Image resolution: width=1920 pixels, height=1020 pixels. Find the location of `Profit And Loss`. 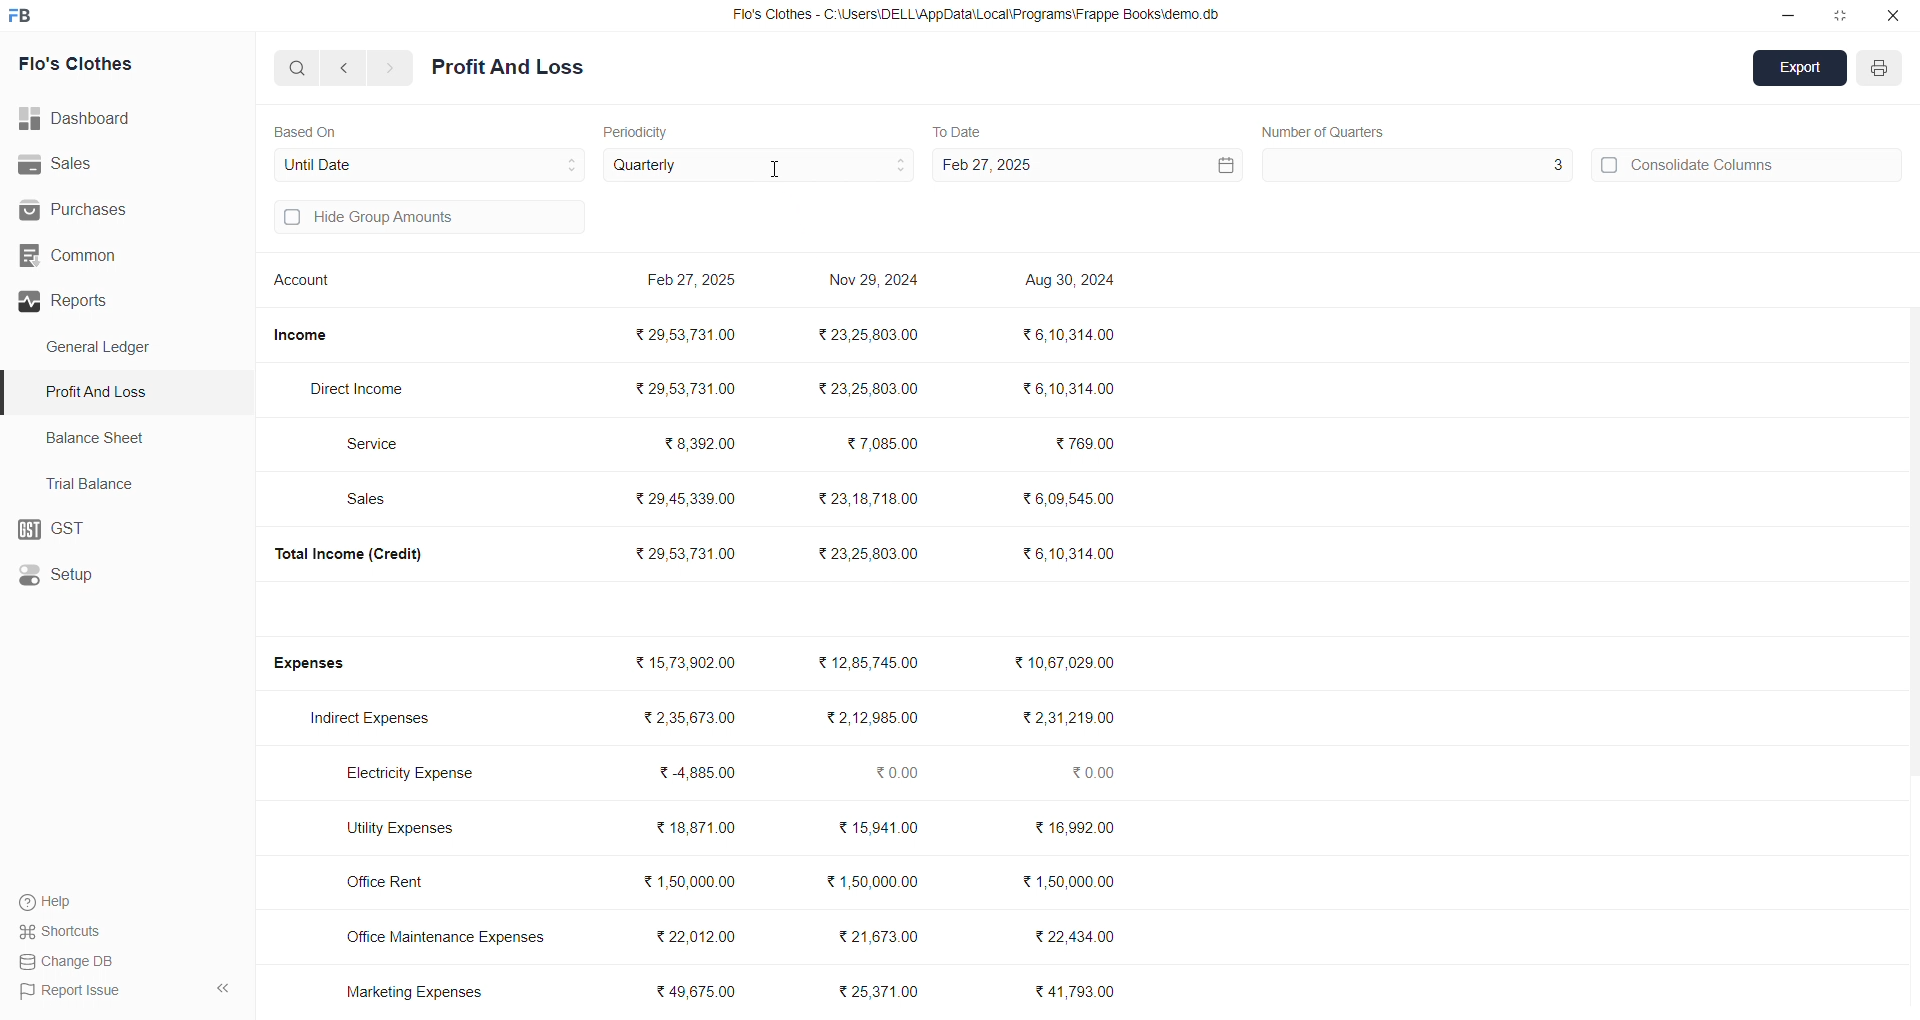

Profit And Loss is located at coordinates (131, 391).